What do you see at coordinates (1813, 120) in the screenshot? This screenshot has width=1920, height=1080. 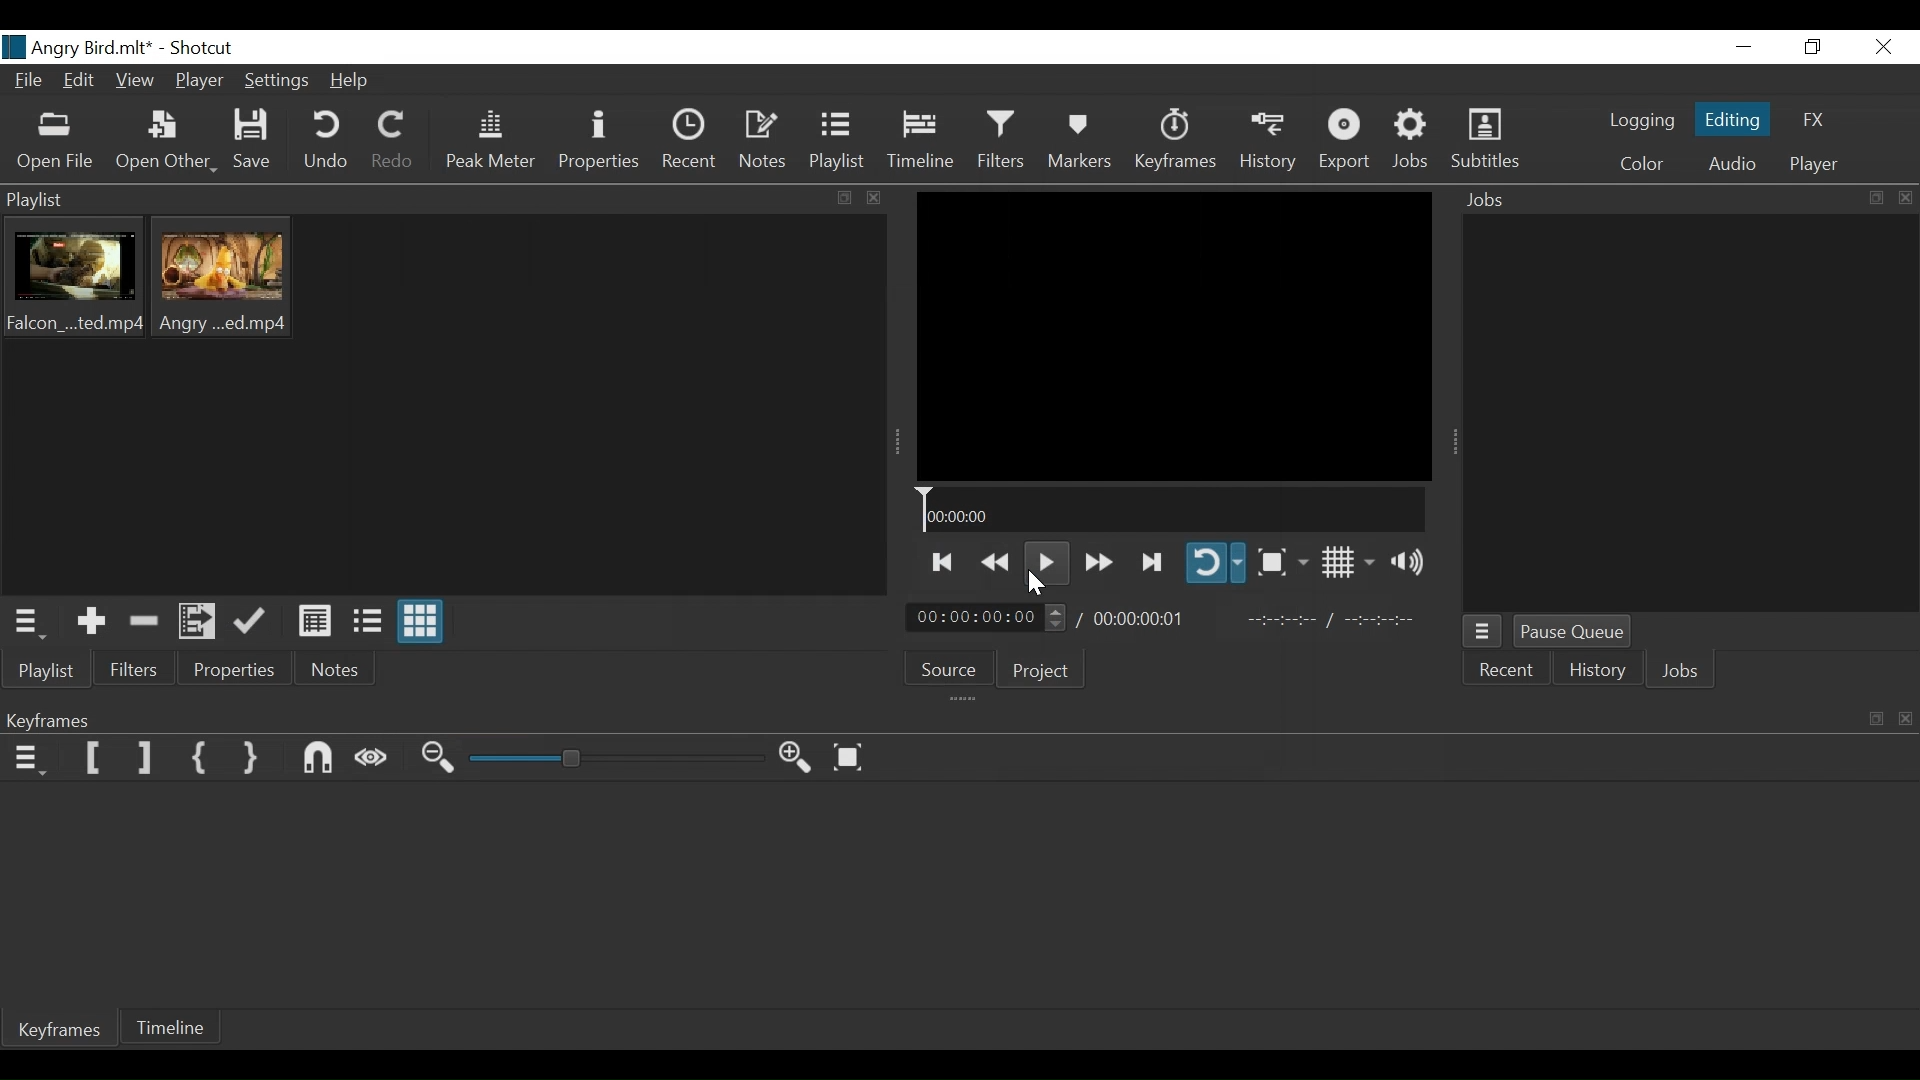 I see `FX` at bounding box center [1813, 120].